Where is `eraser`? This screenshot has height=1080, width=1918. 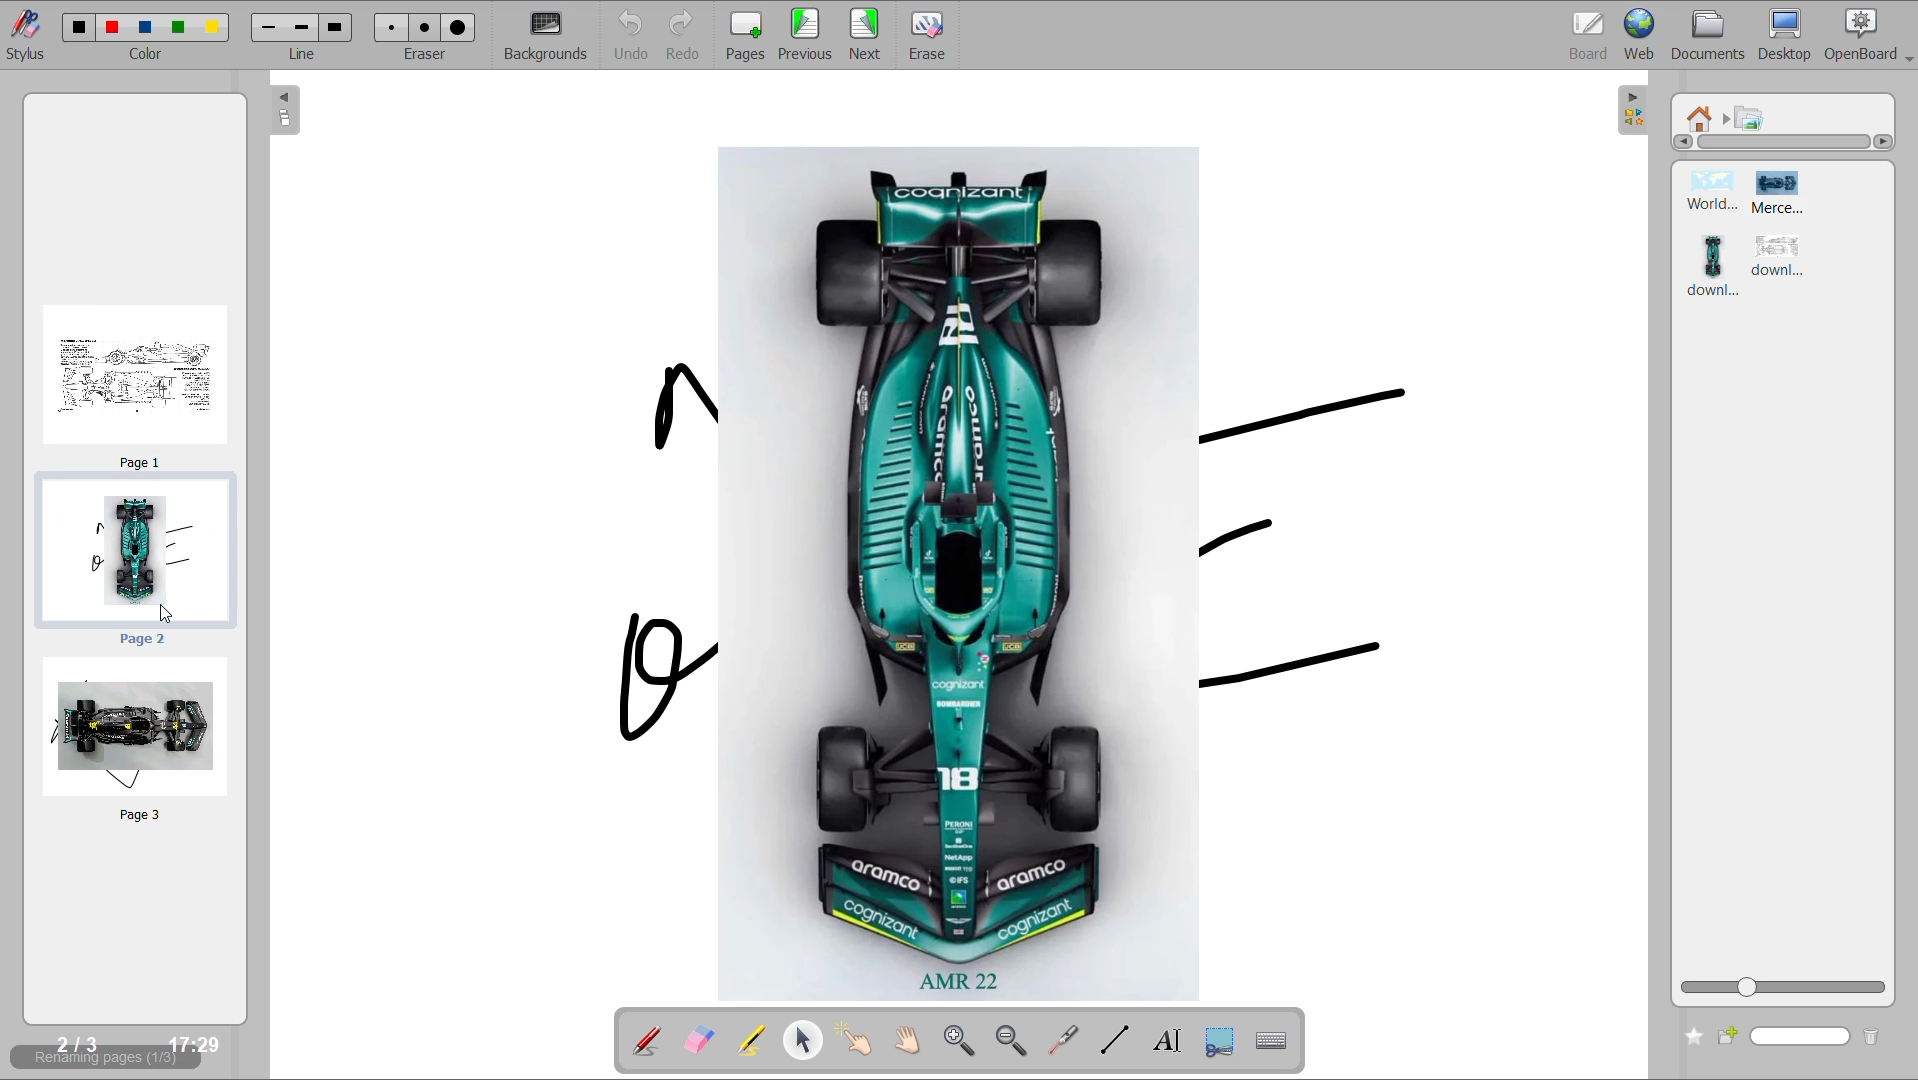 eraser is located at coordinates (429, 57).